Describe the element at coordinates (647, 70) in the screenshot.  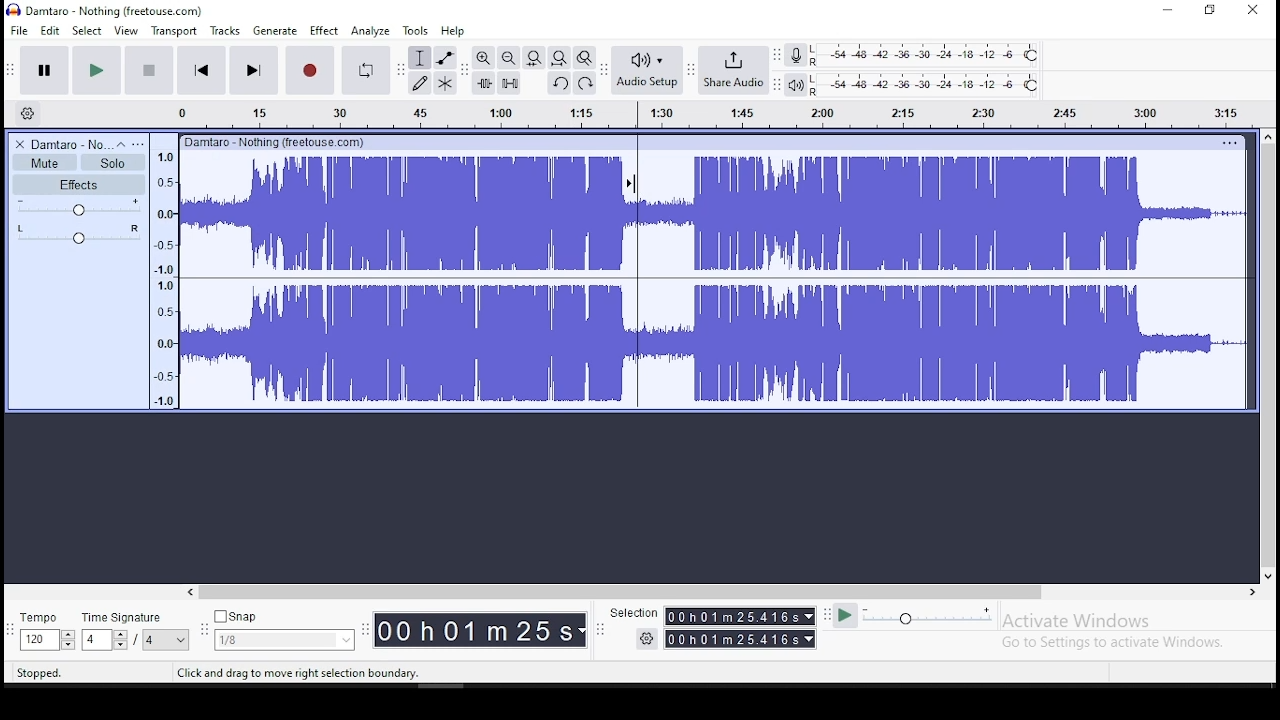
I see `audio setup` at that location.